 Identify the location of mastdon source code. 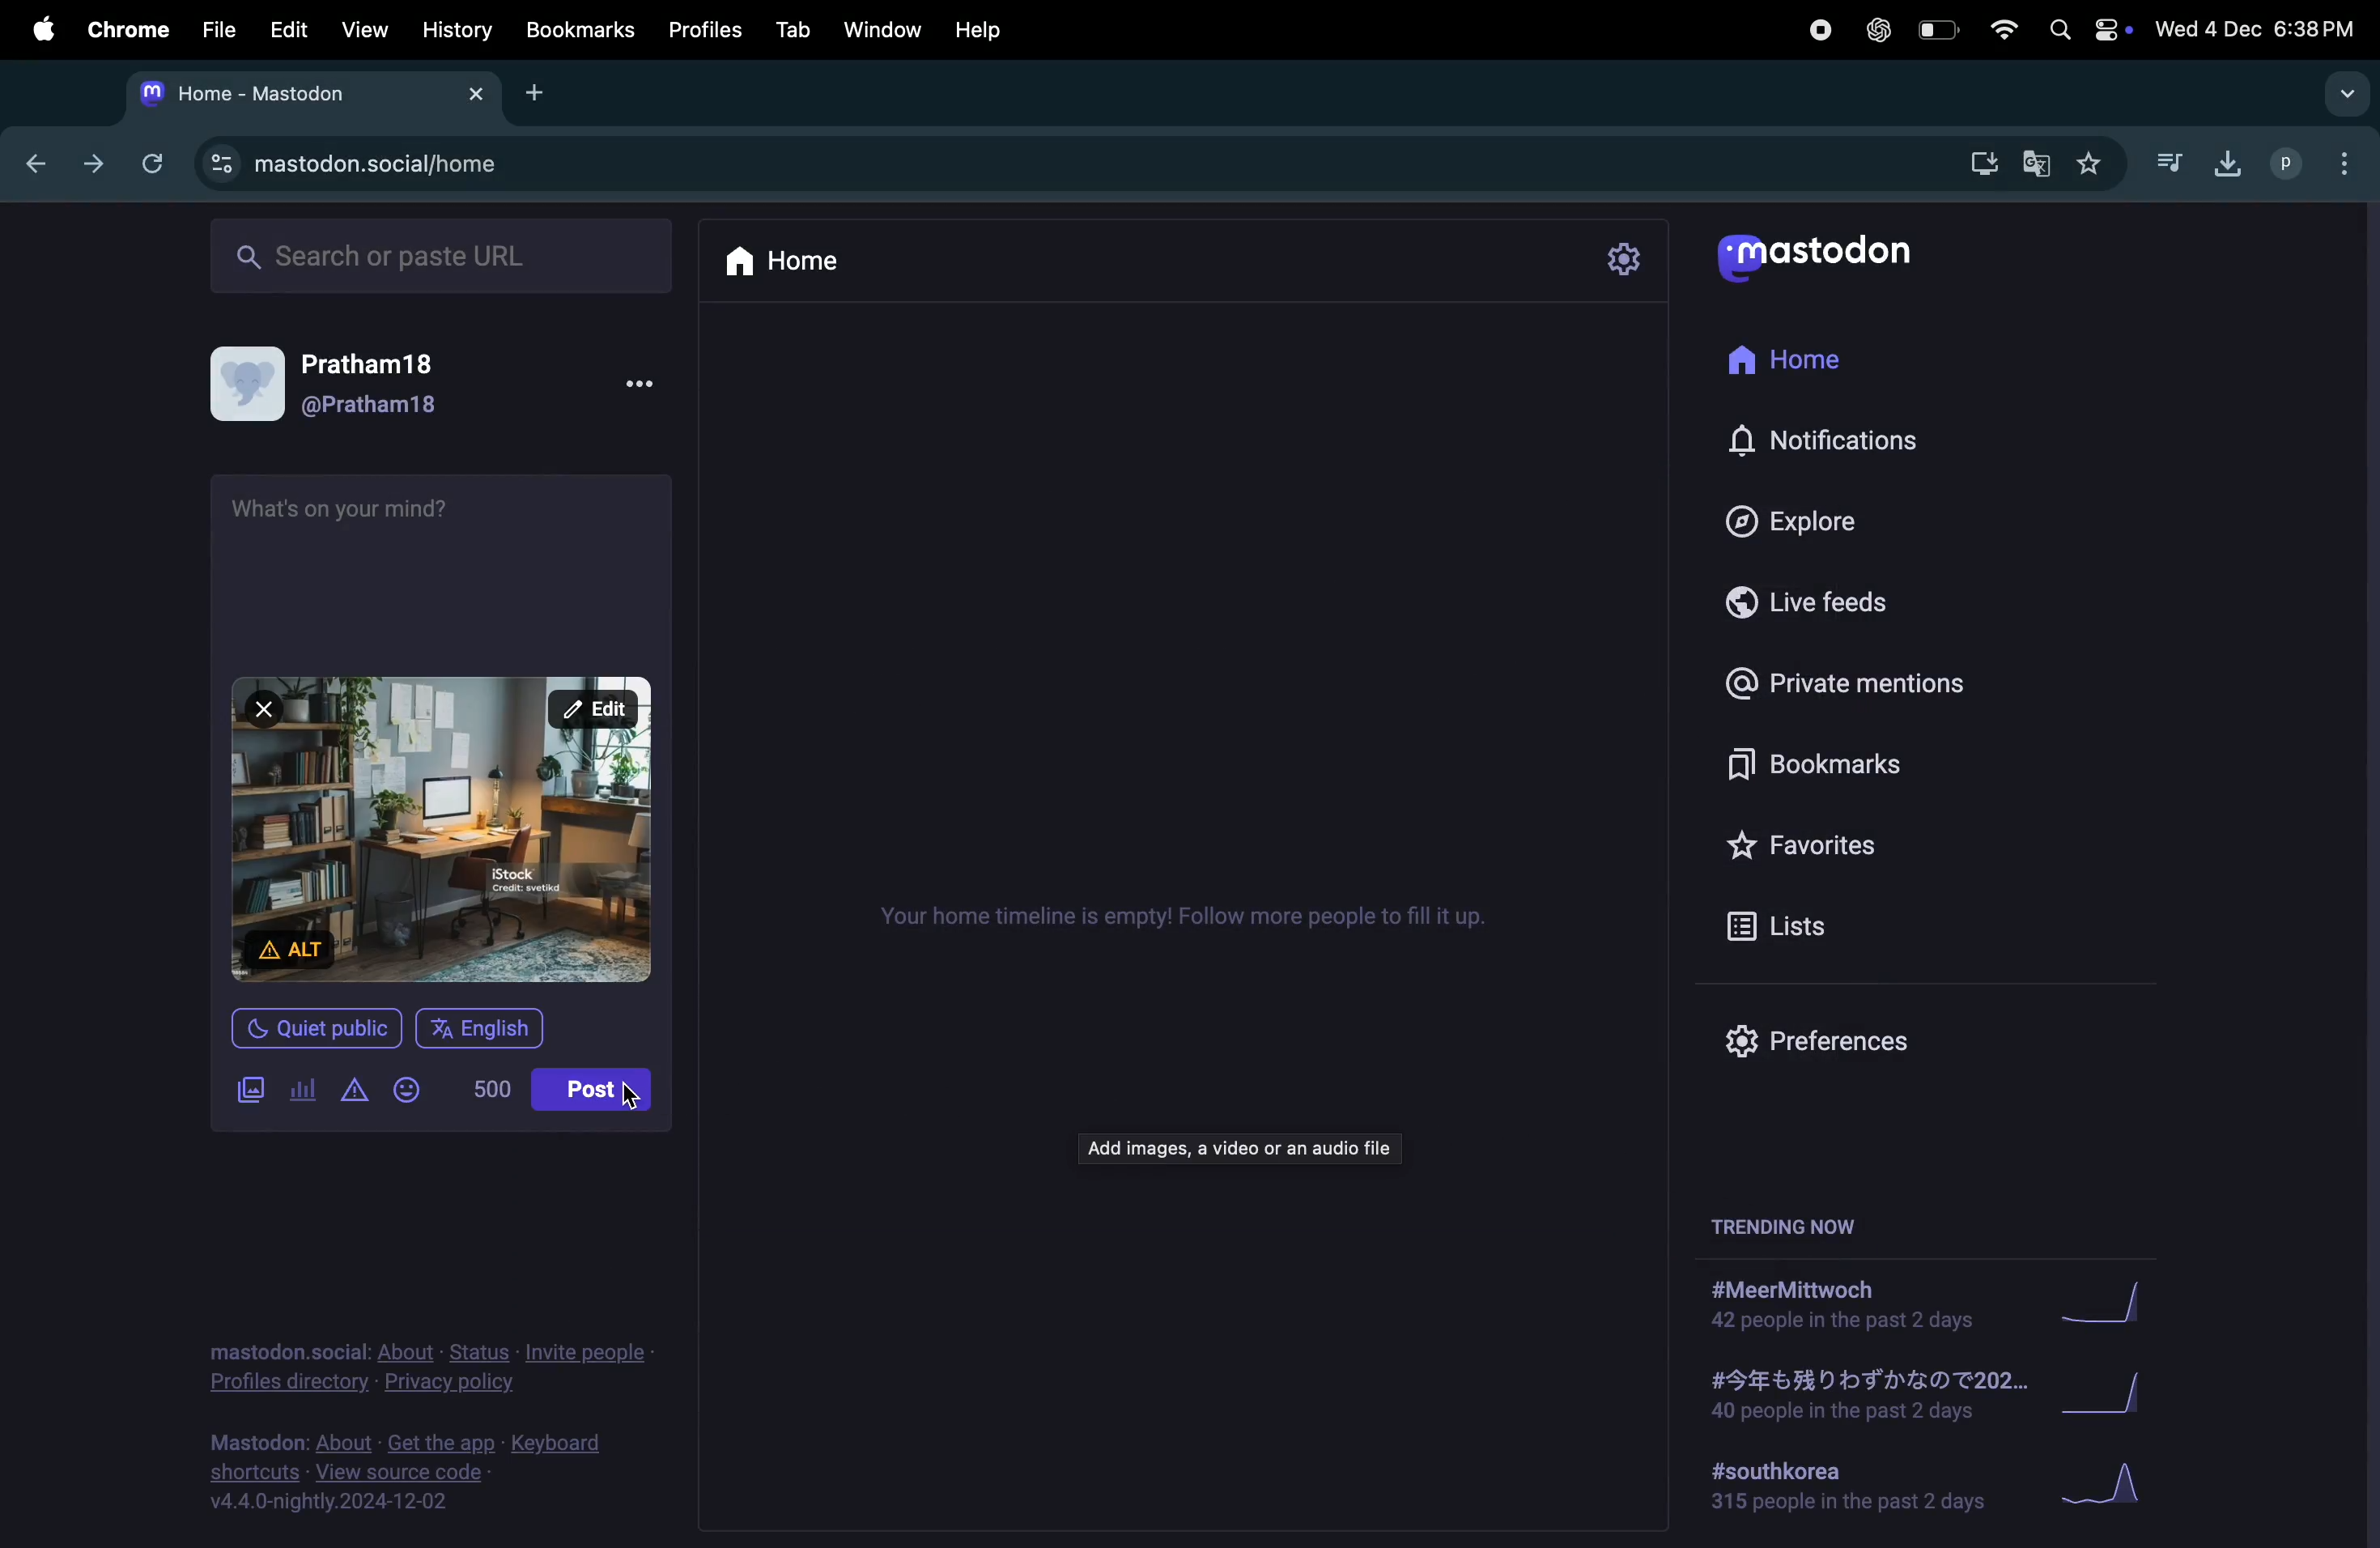
(416, 1469).